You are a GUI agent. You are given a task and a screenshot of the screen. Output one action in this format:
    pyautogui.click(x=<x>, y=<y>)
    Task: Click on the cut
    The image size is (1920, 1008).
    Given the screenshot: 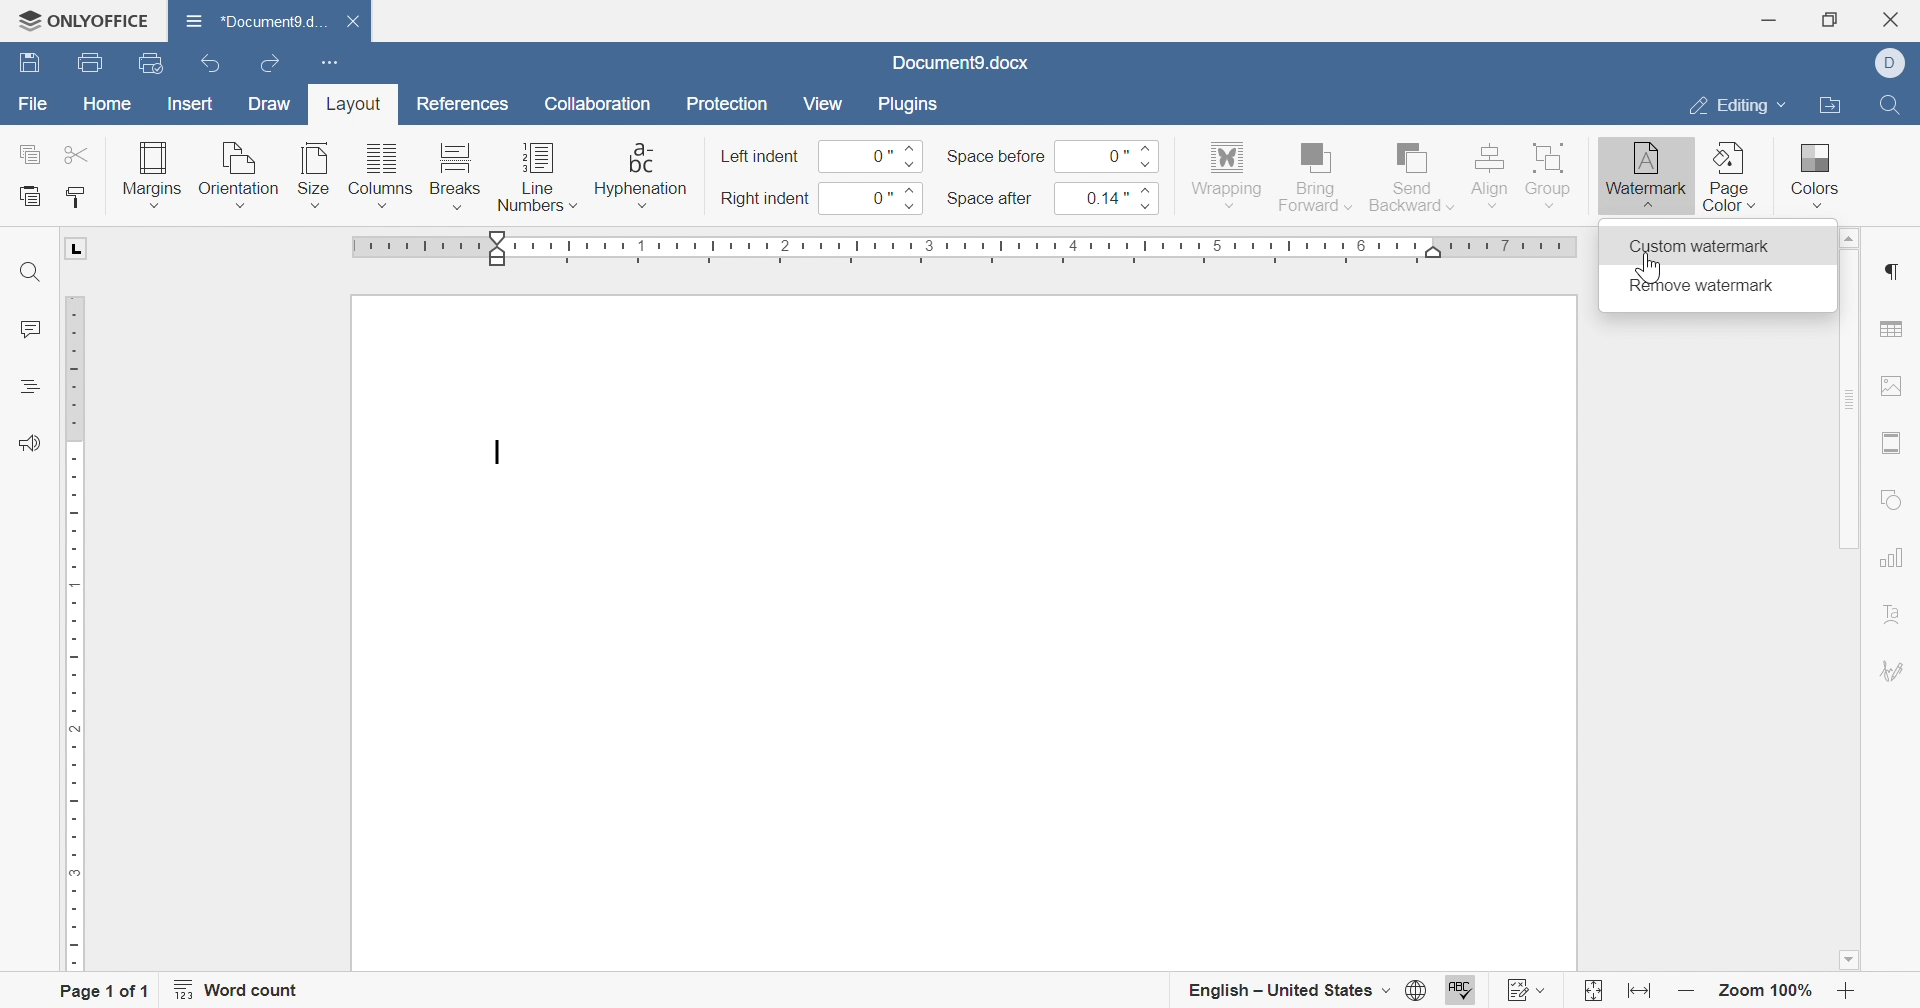 What is the action you would take?
    pyautogui.click(x=79, y=154)
    